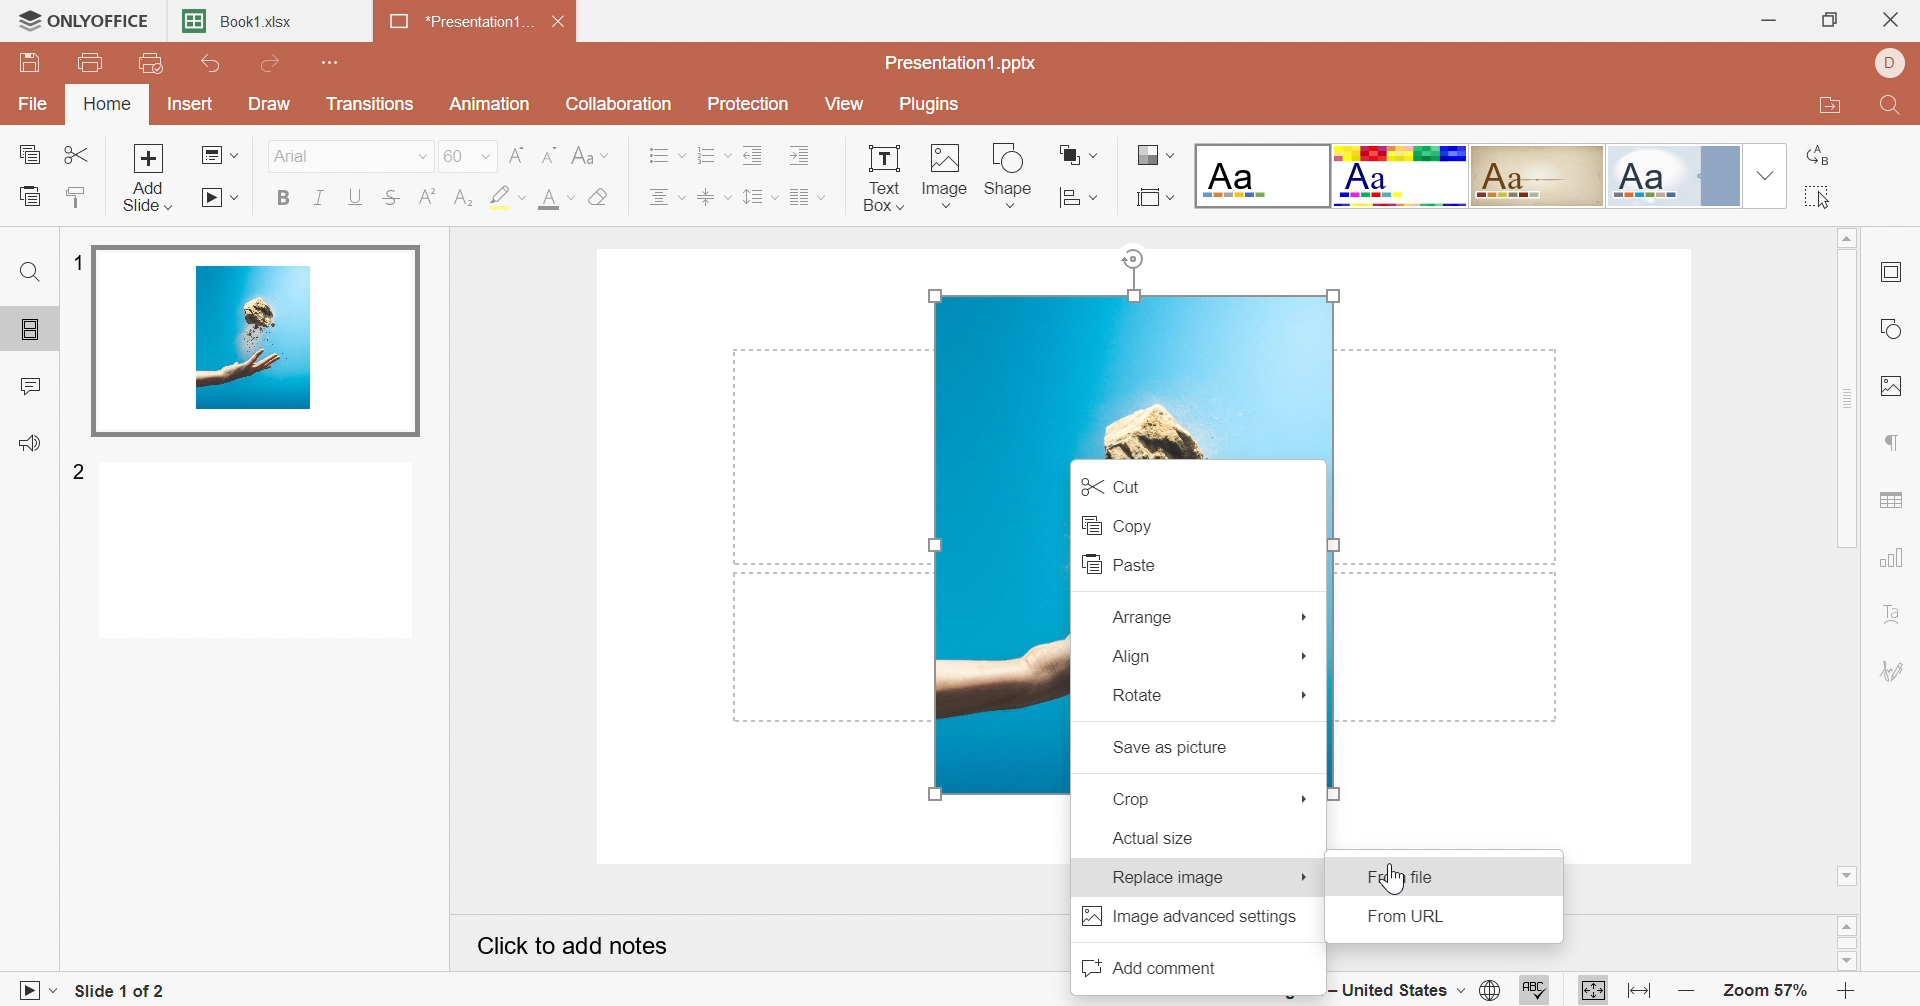 Image resolution: width=1920 pixels, height=1006 pixels. Describe the element at coordinates (1108, 484) in the screenshot. I see `Cut` at that location.